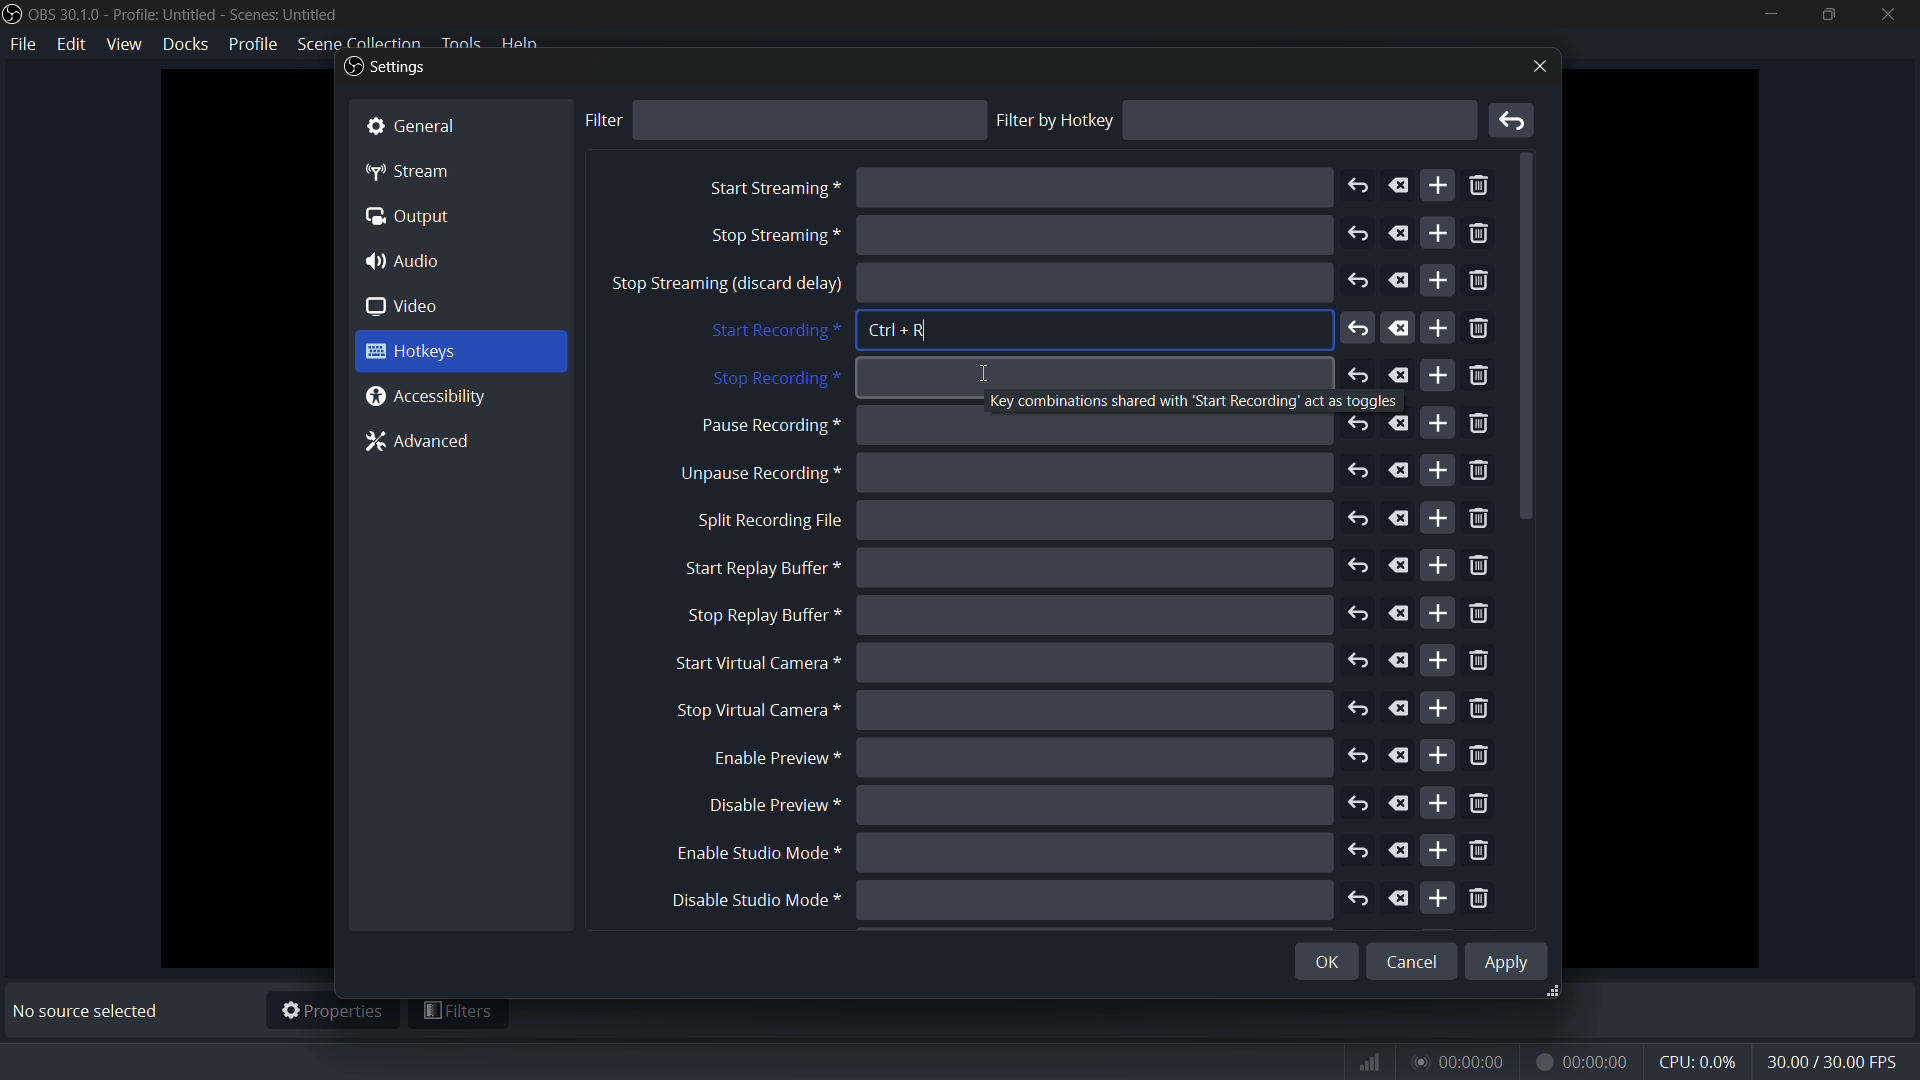 The width and height of the screenshot is (1920, 1080). I want to click on undo, so click(1363, 899).